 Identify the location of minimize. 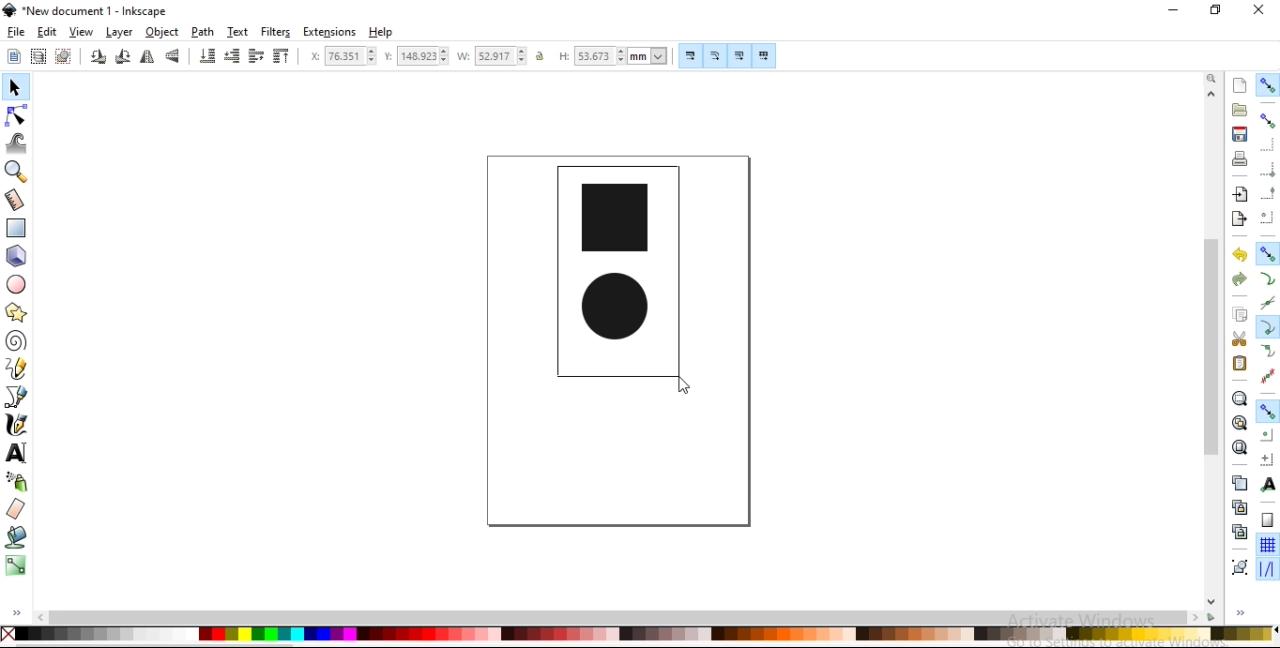
(1171, 9).